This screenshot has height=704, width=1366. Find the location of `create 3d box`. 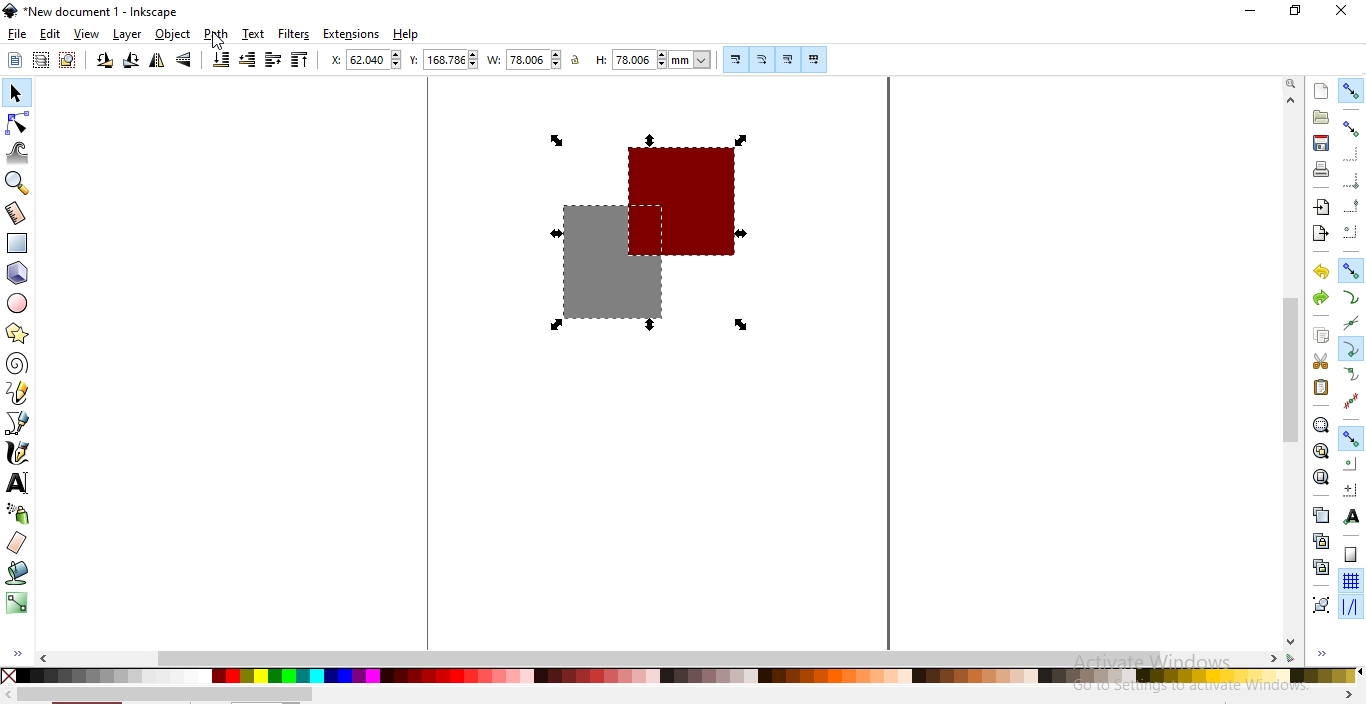

create 3d box is located at coordinates (20, 273).